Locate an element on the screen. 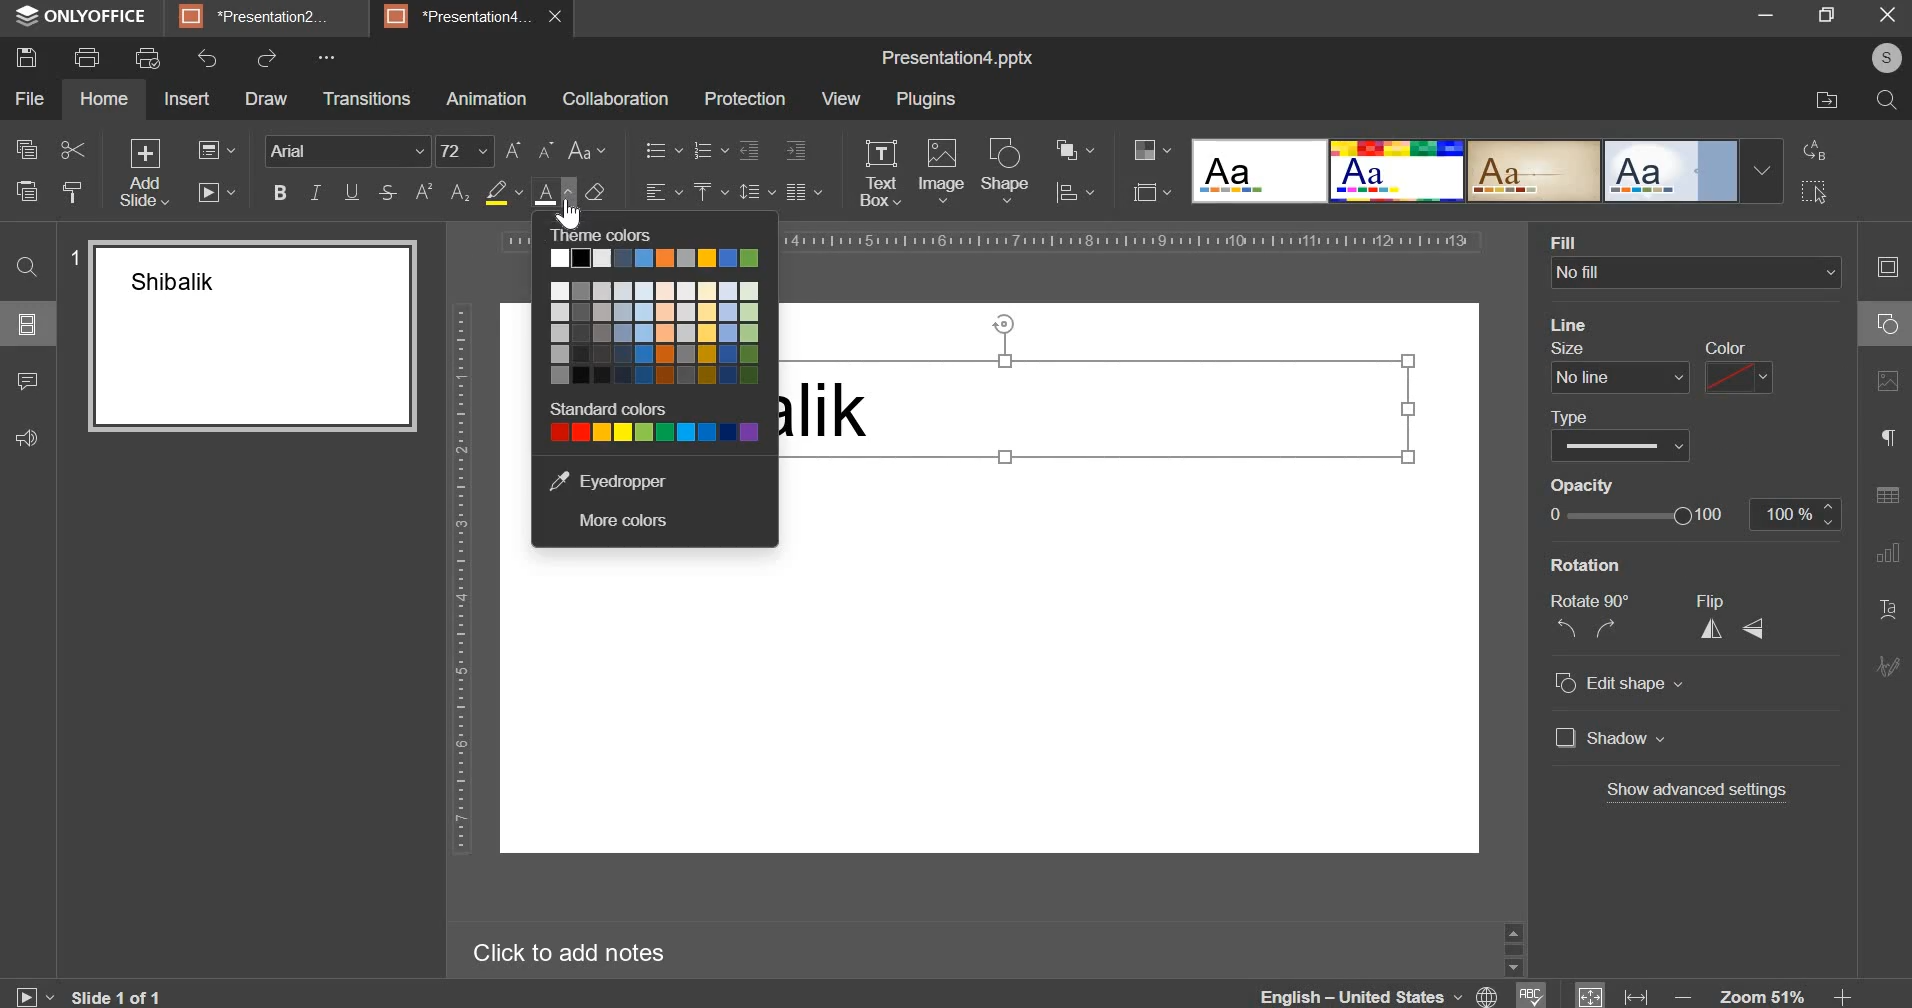 The width and height of the screenshot is (1912, 1008). slideshow is located at coordinates (215, 192).